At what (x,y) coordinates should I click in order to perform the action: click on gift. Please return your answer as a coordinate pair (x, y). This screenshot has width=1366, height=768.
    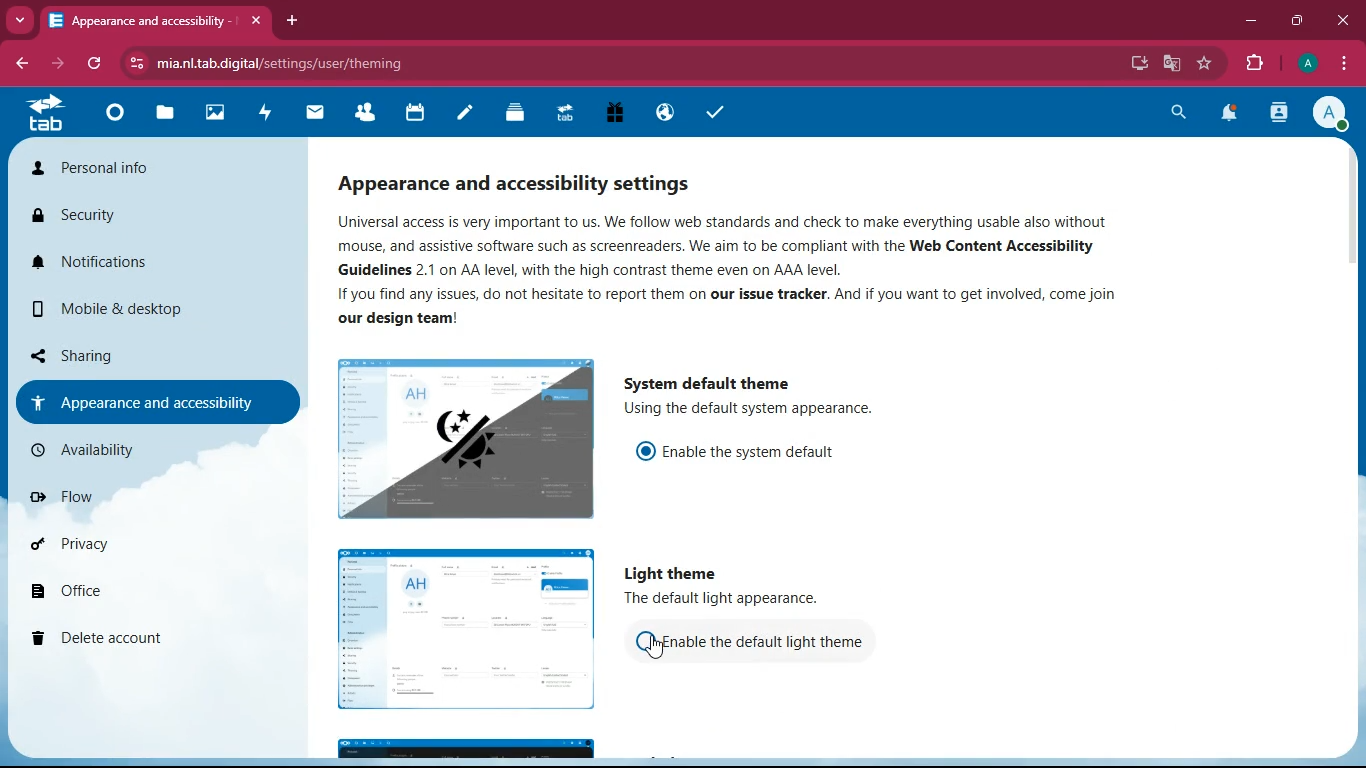
    Looking at the image, I should click on (612, 115).